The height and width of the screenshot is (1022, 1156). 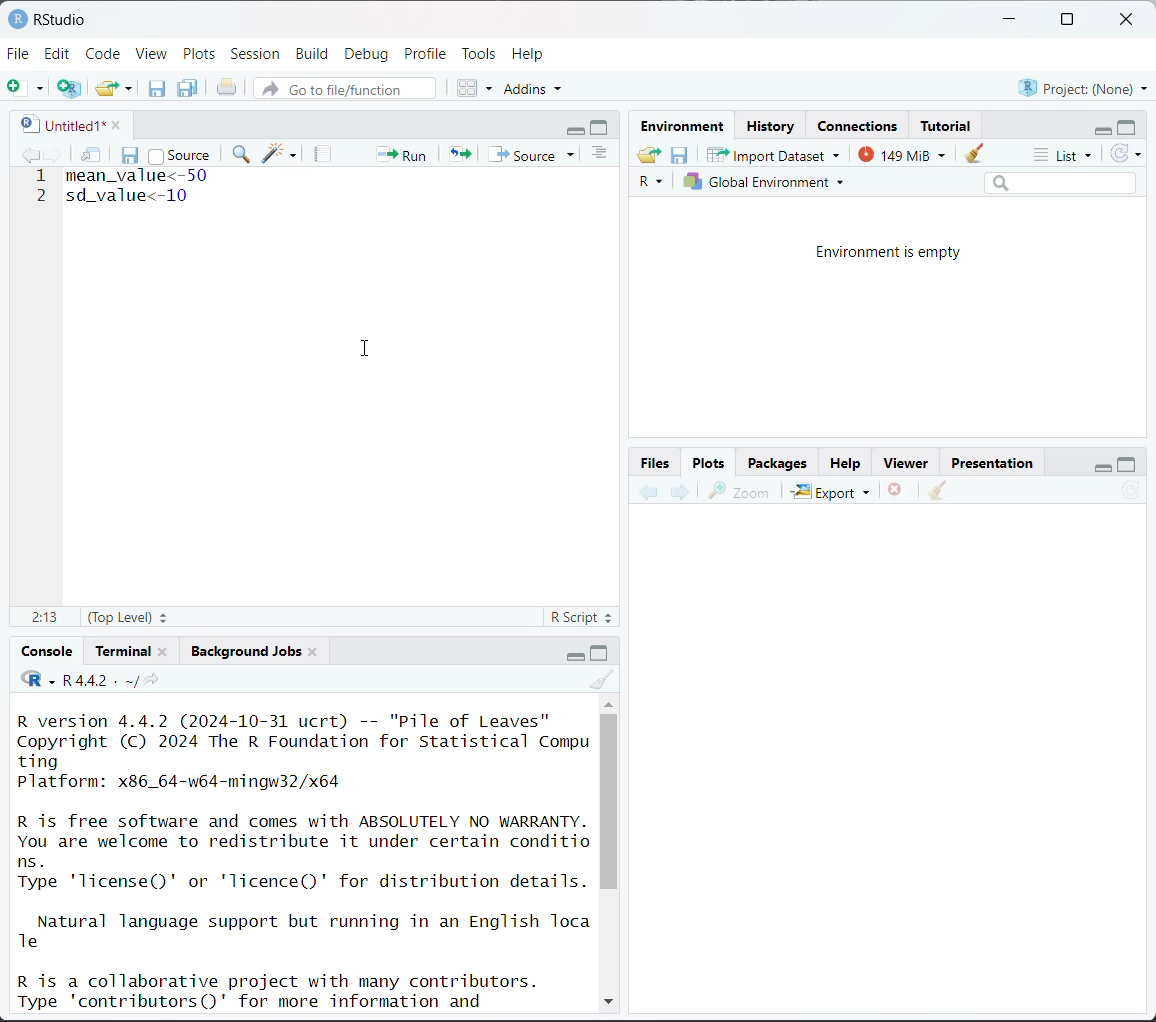 I want to click on clear list, so click(x=131, y=88).